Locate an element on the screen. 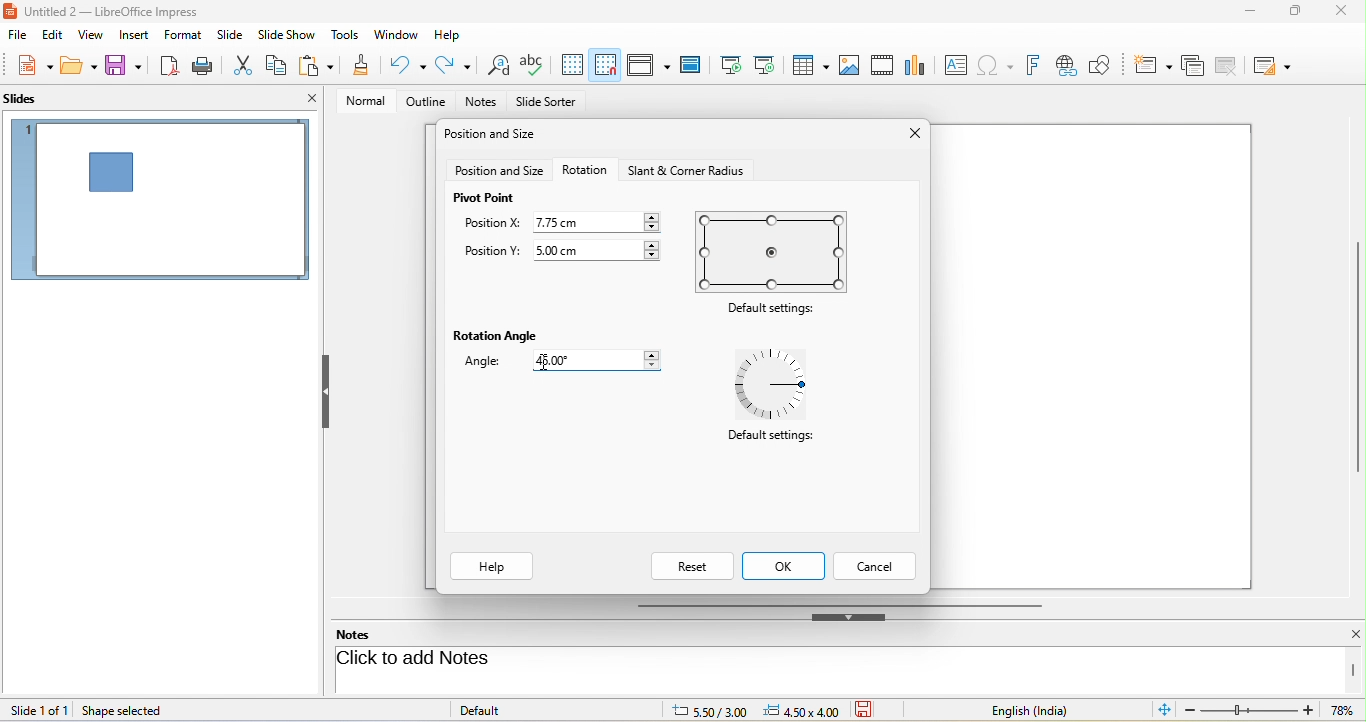 The height and width of the screenshot is (722, 1366). slides is located at coordinates (31, 100).